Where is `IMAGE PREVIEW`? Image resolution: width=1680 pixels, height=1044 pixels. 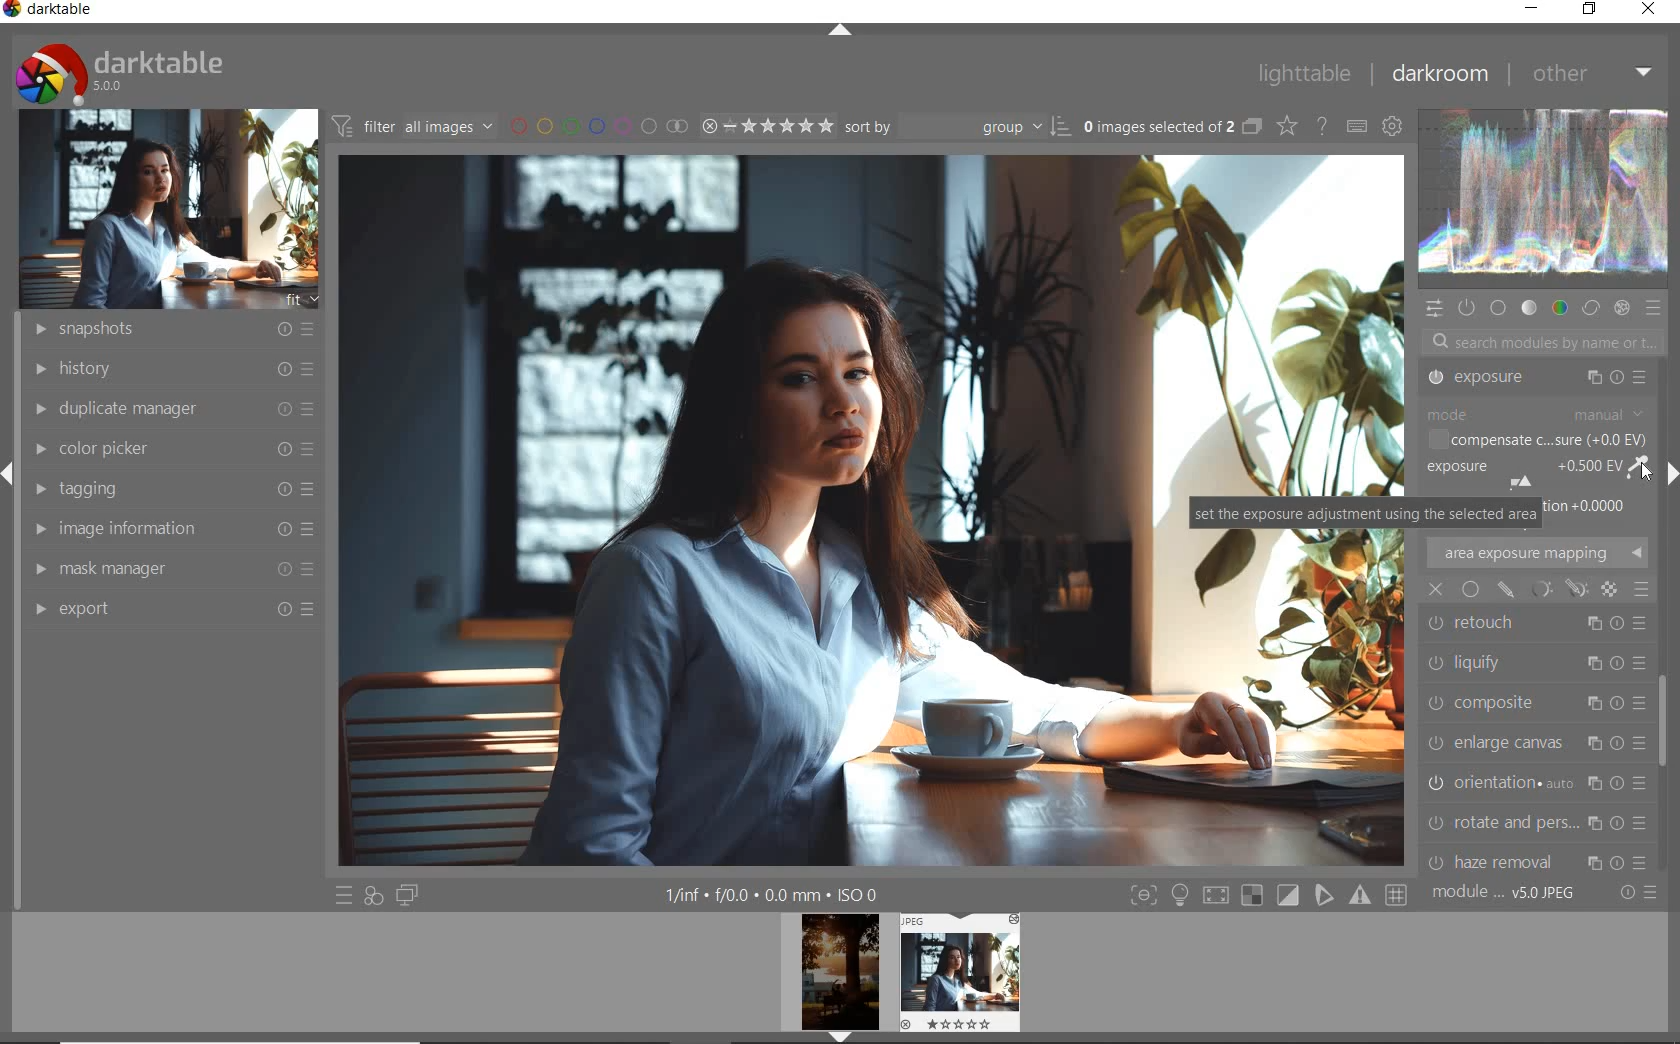 IMAGE PREVIEW is located at coordinates (958, 972).